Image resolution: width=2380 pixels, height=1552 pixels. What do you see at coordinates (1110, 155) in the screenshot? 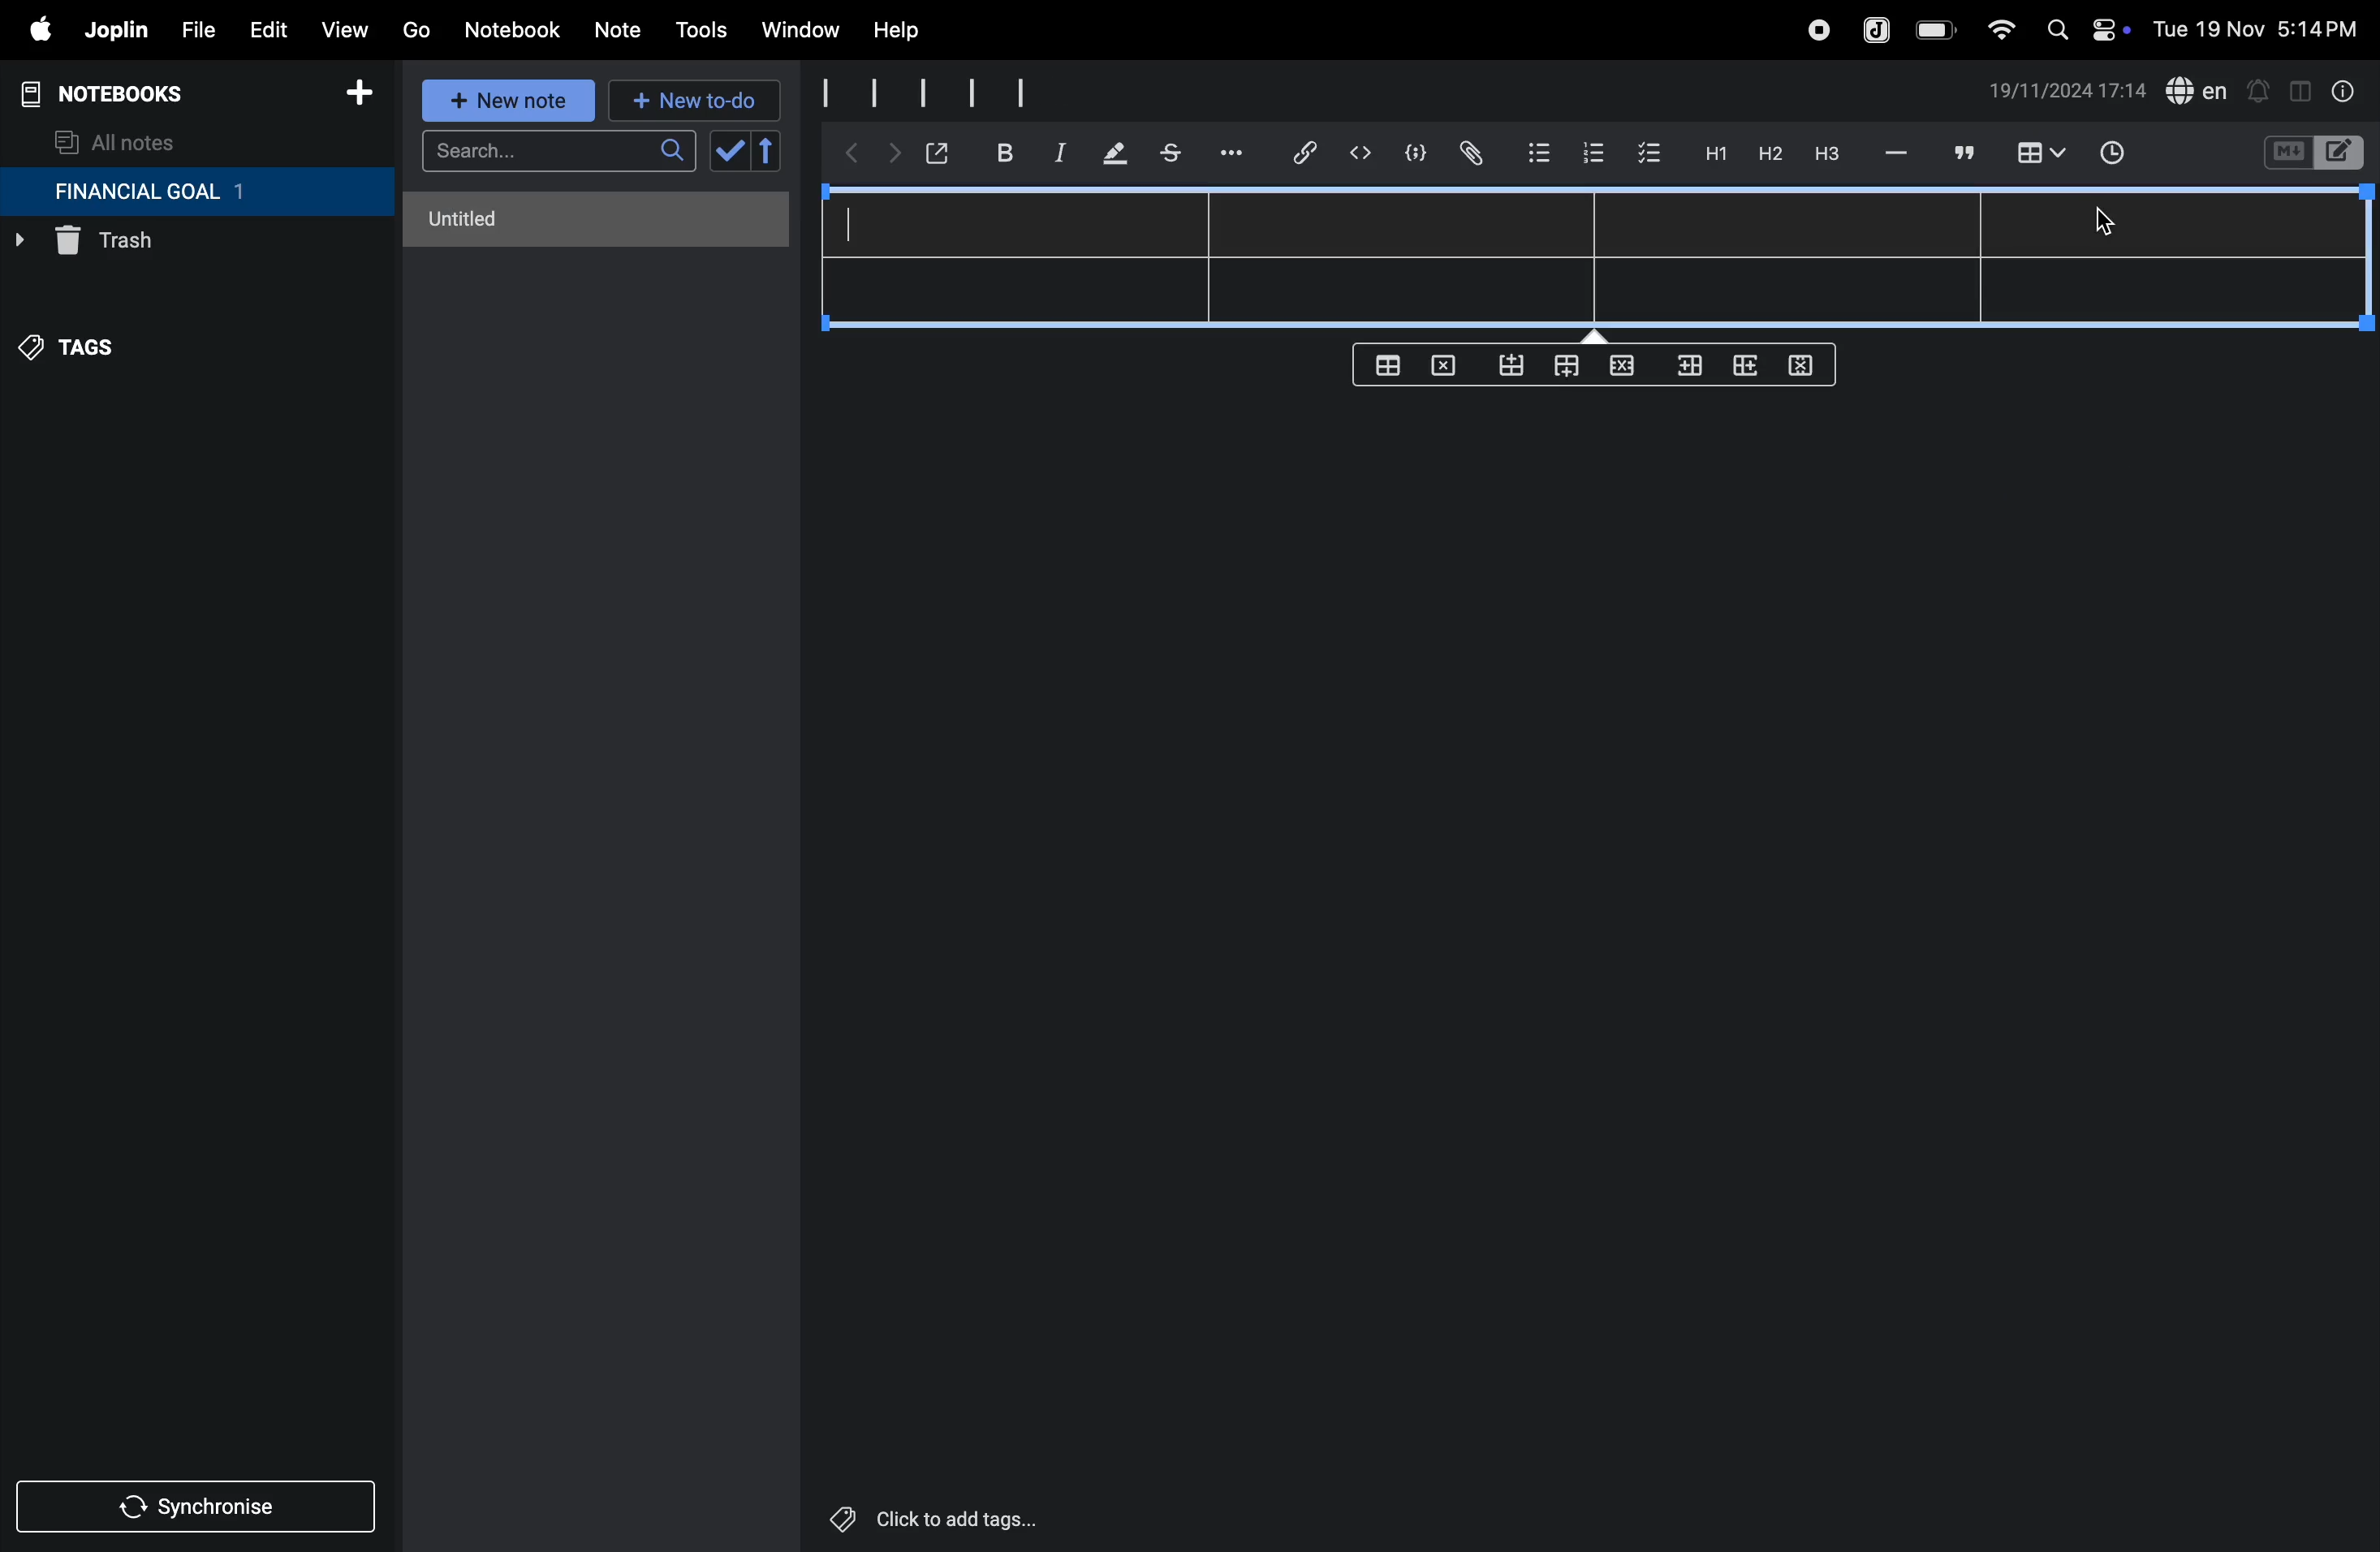
I see `mark` at bounding box center [1110, 155].